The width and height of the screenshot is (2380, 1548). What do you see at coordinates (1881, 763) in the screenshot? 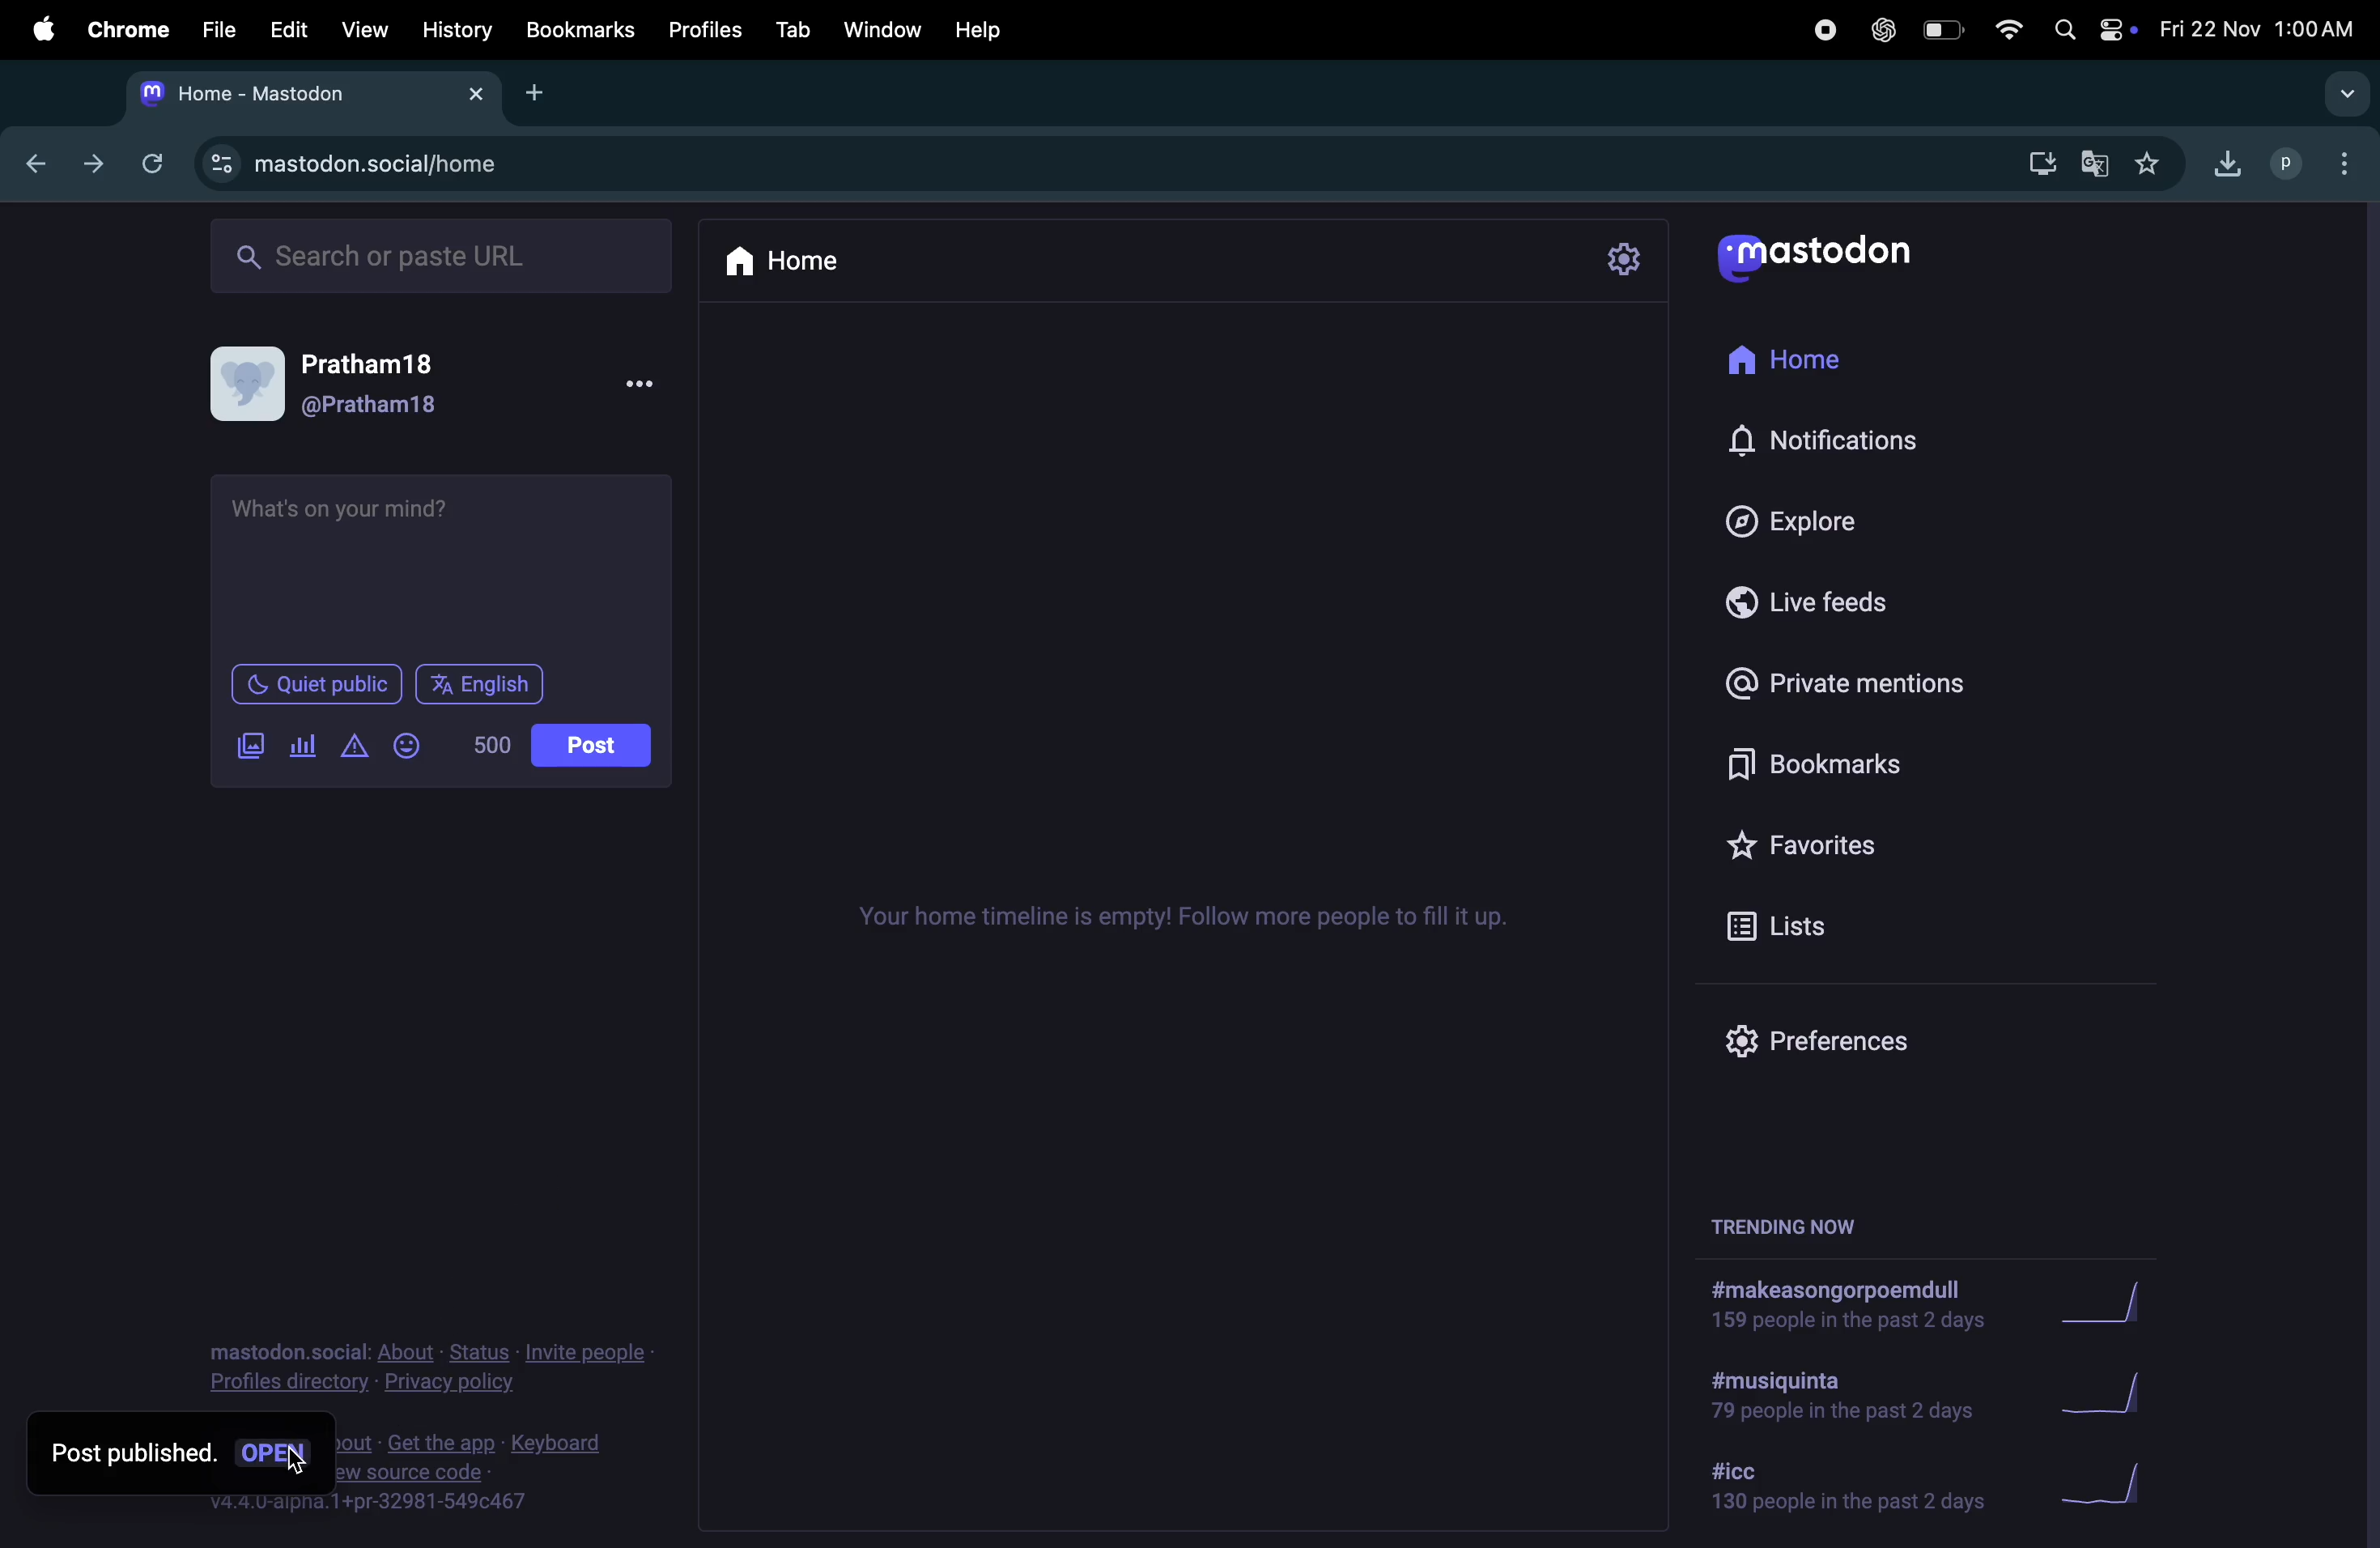
I see `bookmarks` at bounding box center [1881, 763].